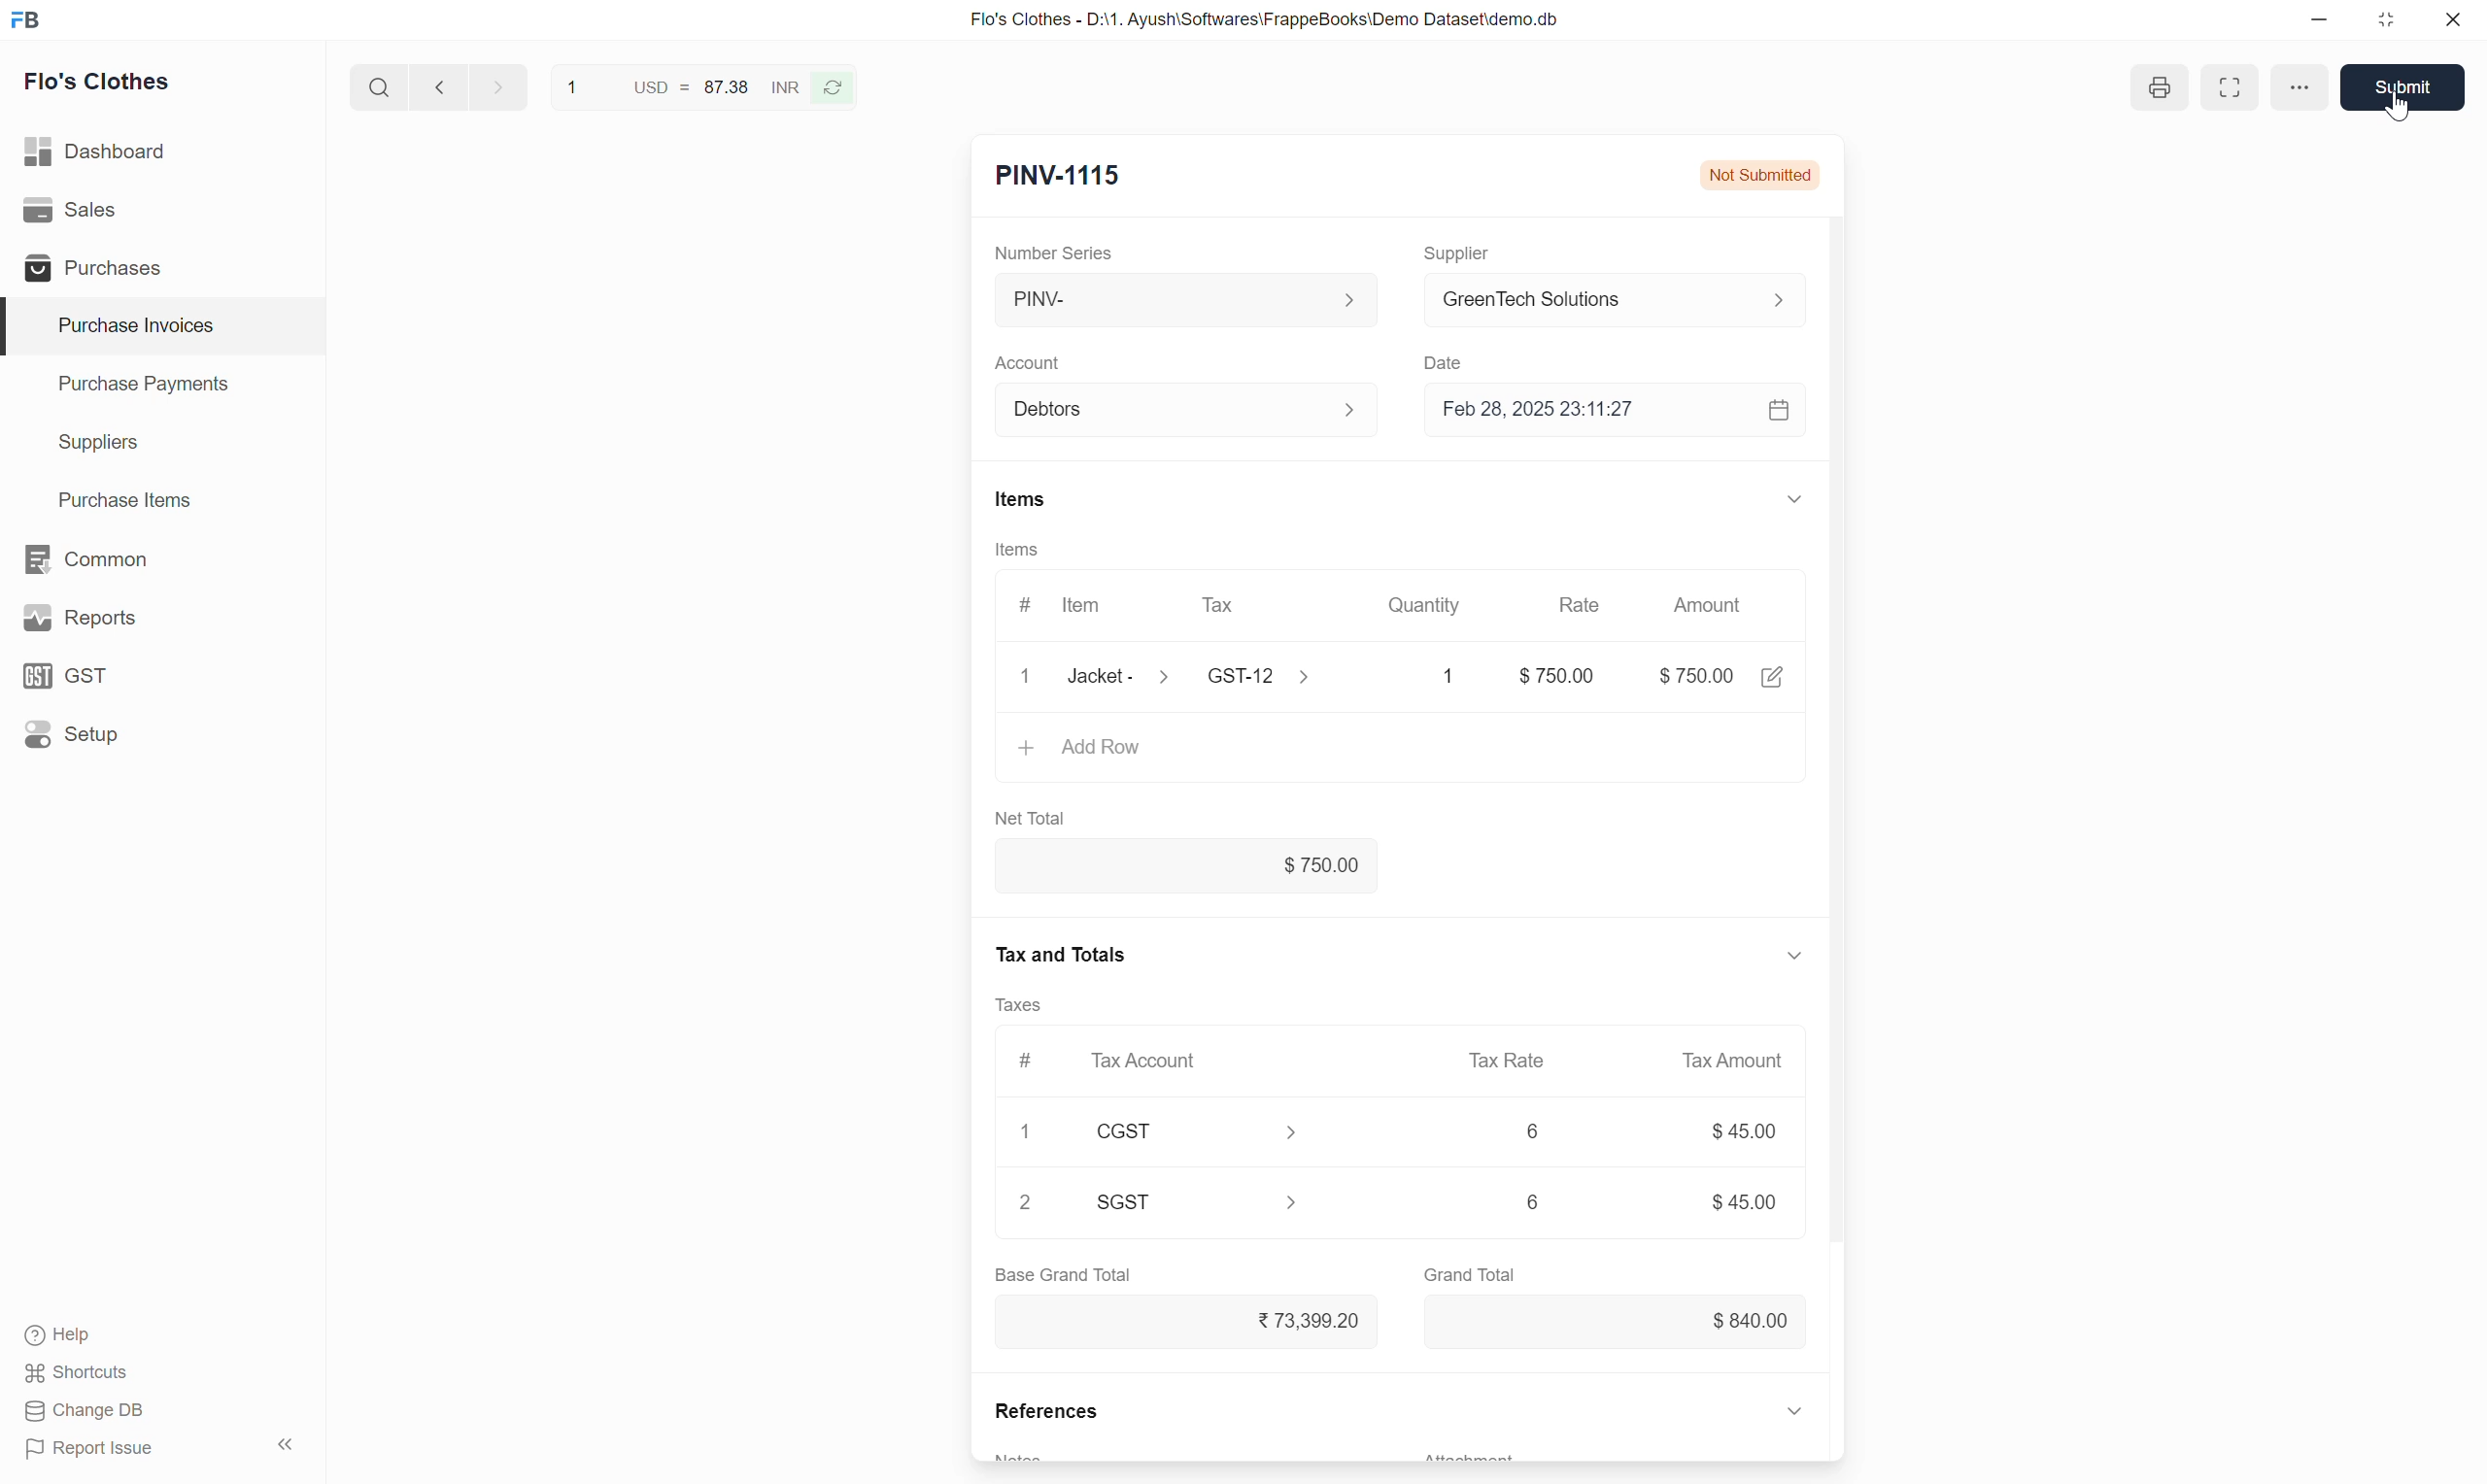 The height and width of the screenshot is (1484, 2487). What do you see at coordinates (86, 1411) in the screenshot?
I see `Change DB` at bounding box center [86, 1411].